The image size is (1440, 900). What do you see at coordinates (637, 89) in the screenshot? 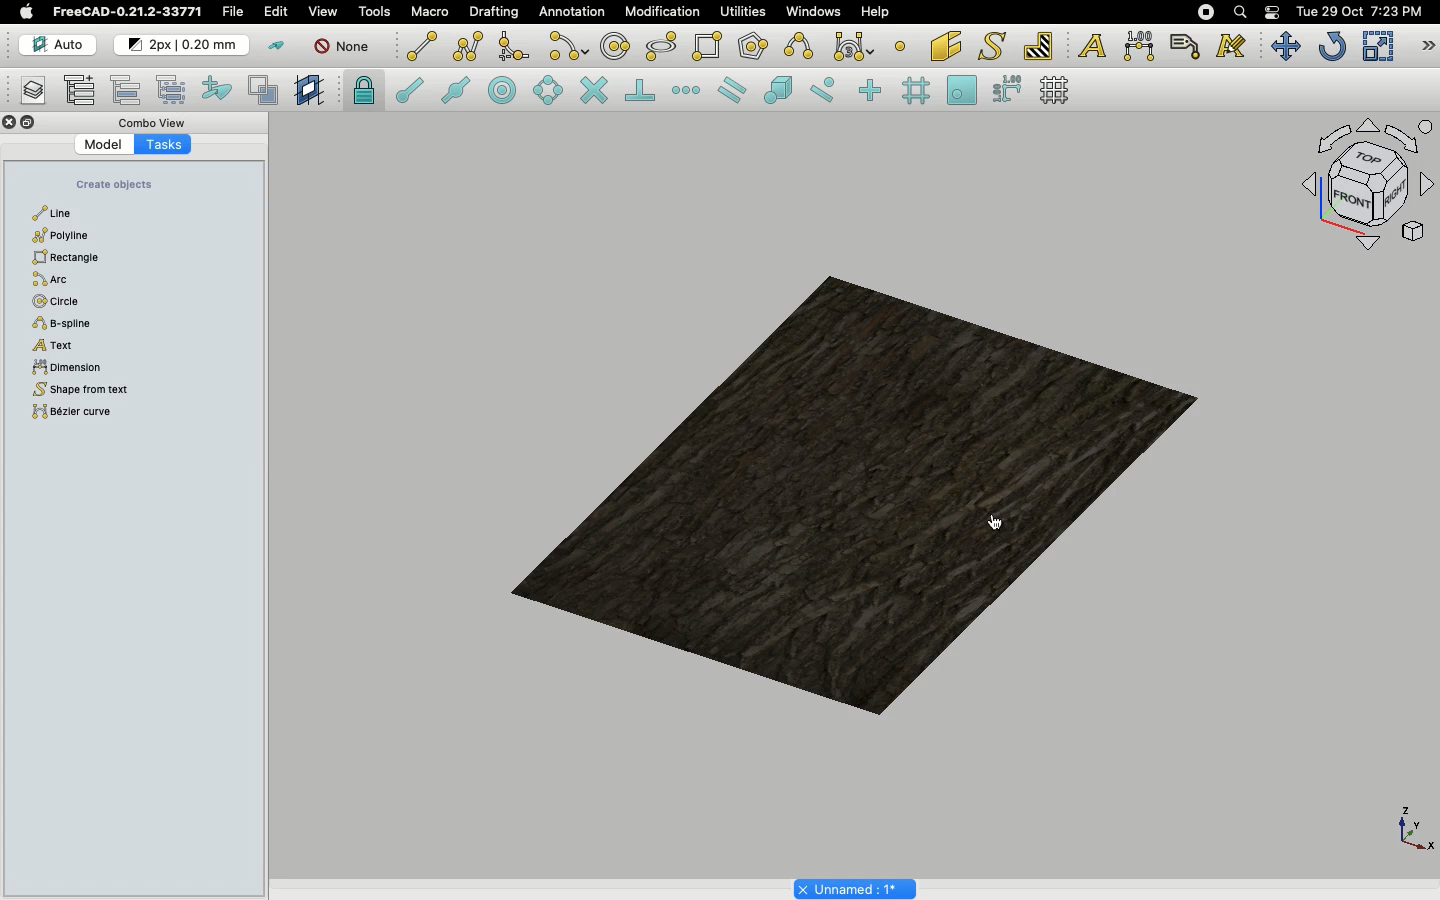
I see `Snap perpendicular` at bounding box center [637, 89].